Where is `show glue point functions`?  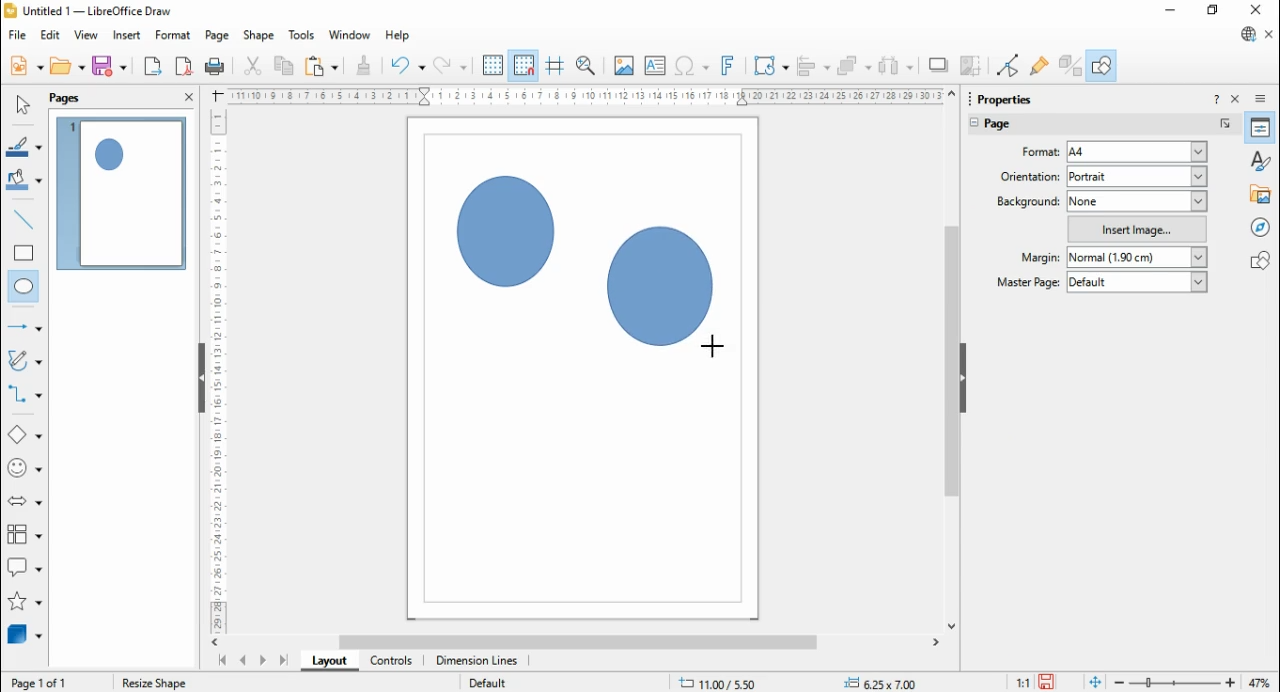
show glue point functions is located at coordinates (1041, 65).